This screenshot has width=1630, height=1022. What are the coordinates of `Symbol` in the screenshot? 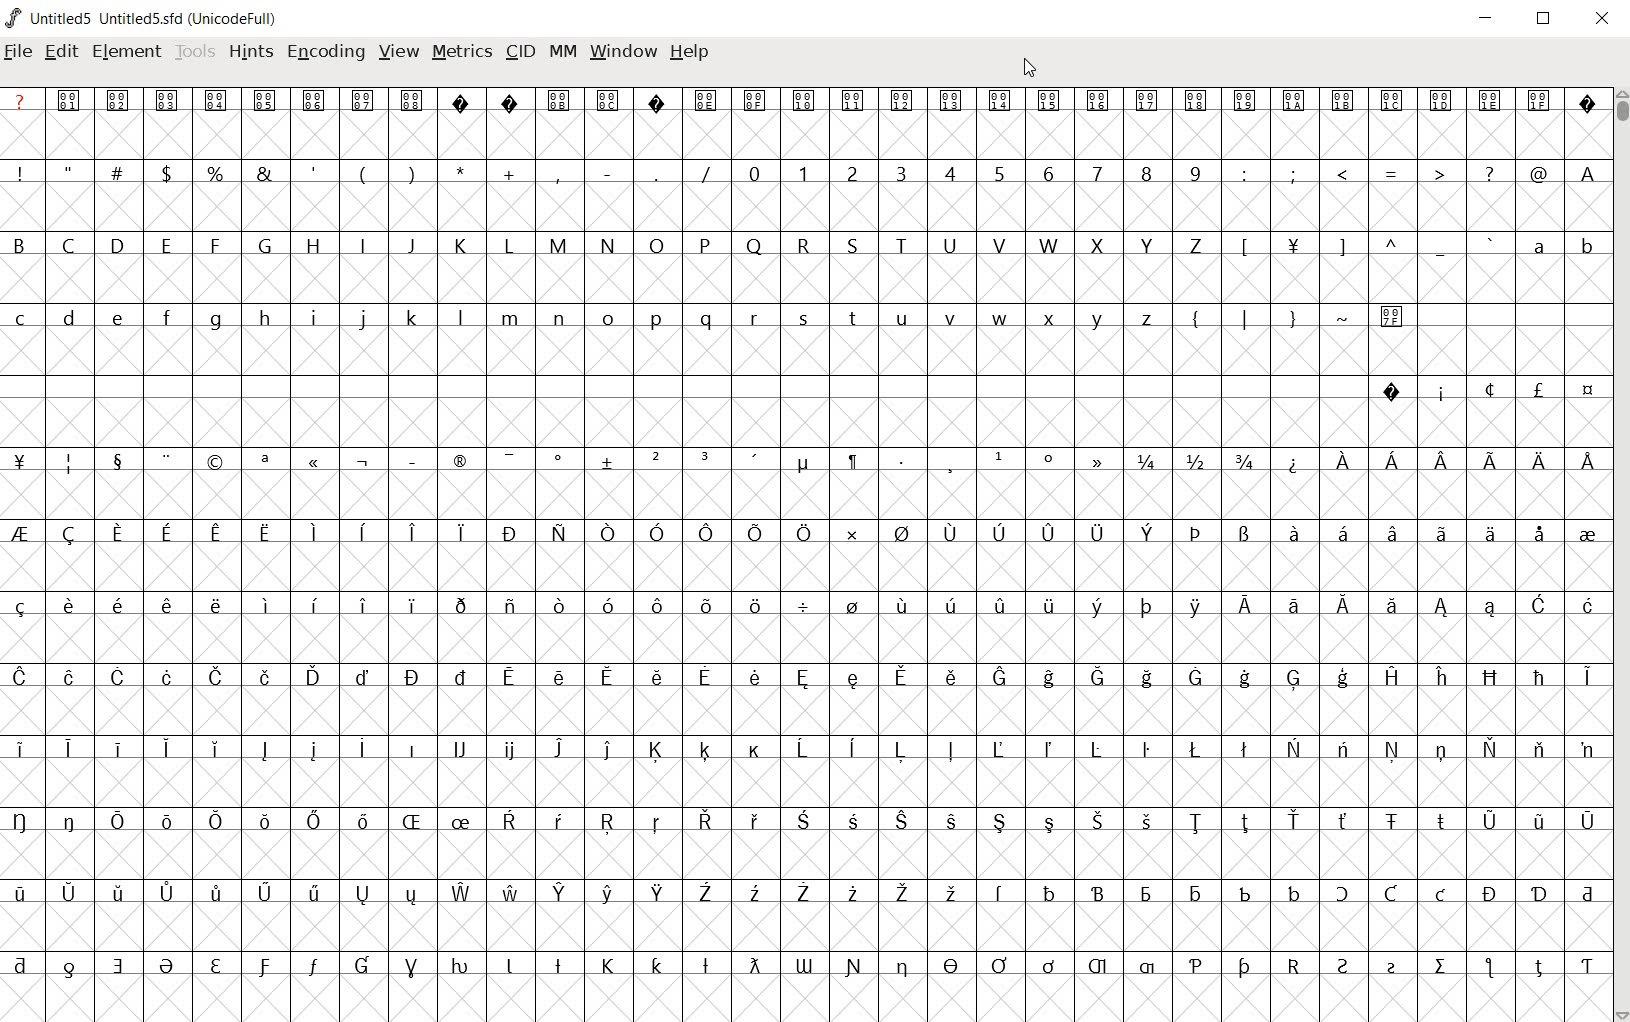 It's located at (70, 534).